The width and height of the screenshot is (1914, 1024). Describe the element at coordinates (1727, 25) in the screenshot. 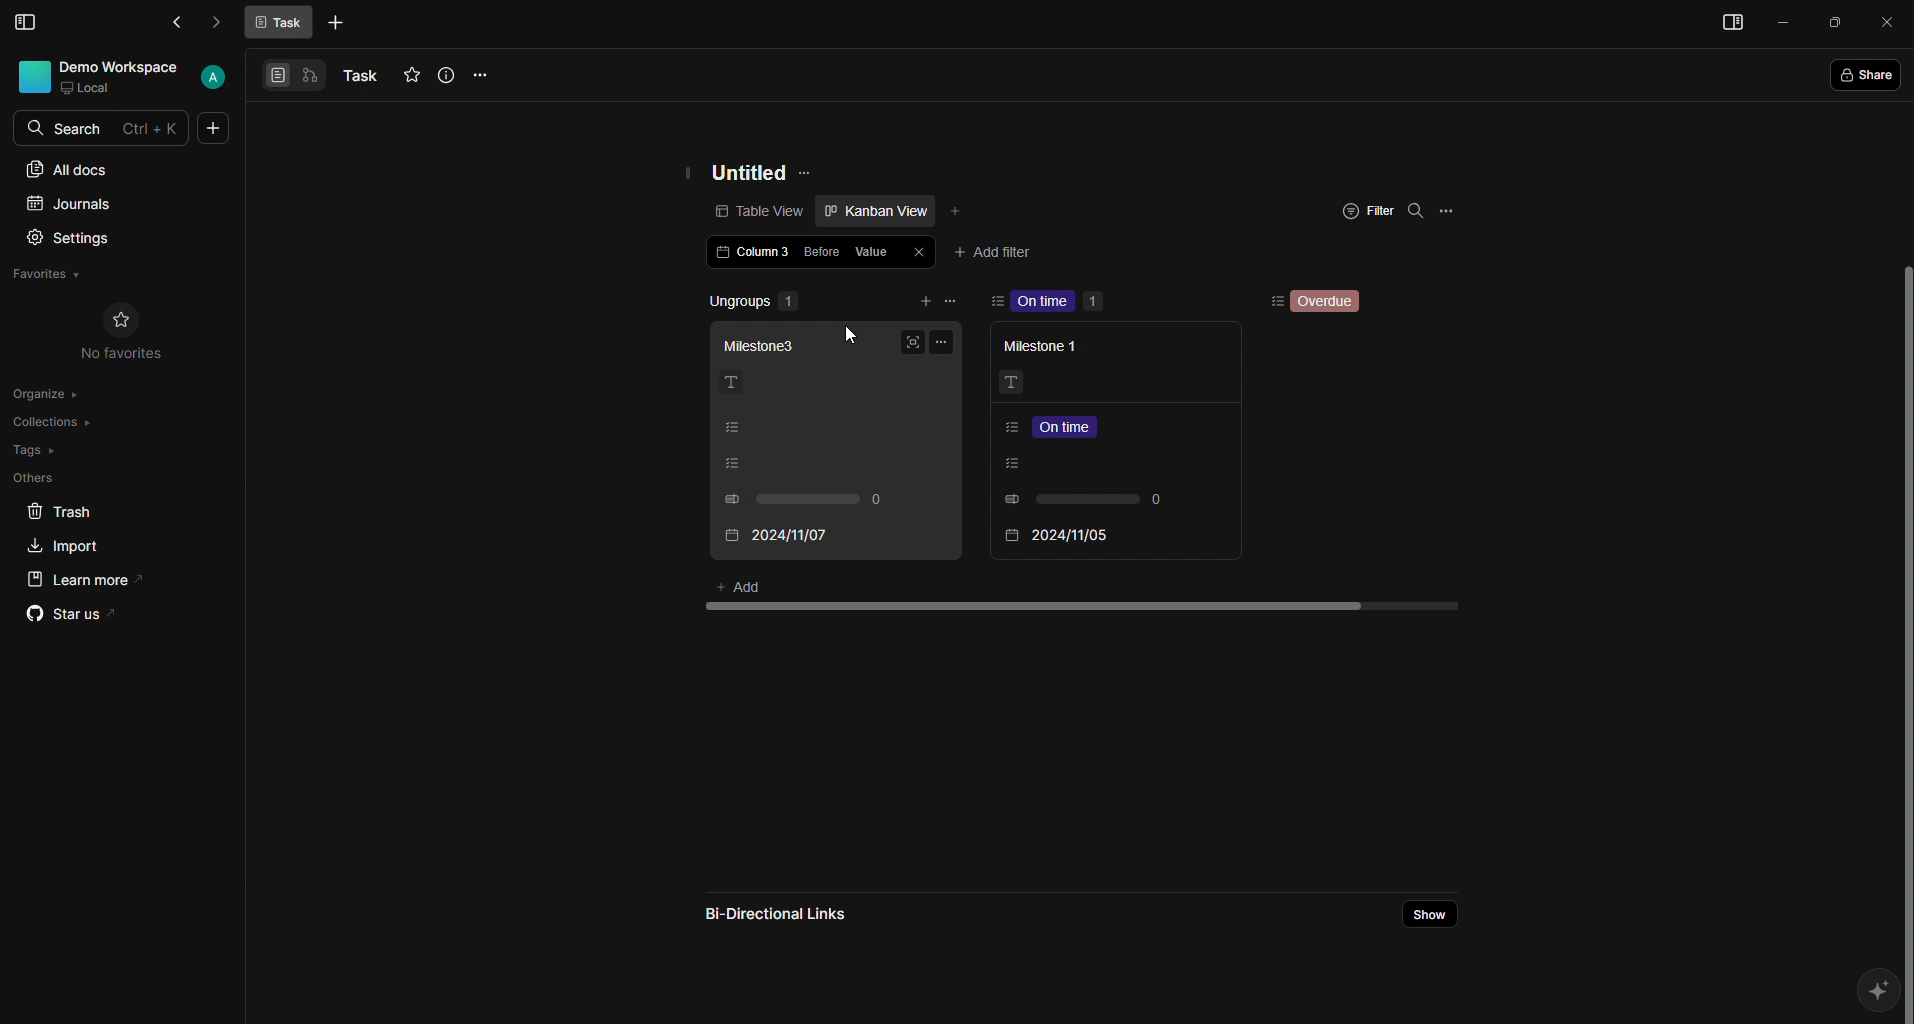

I see `Menu bar` at that location.